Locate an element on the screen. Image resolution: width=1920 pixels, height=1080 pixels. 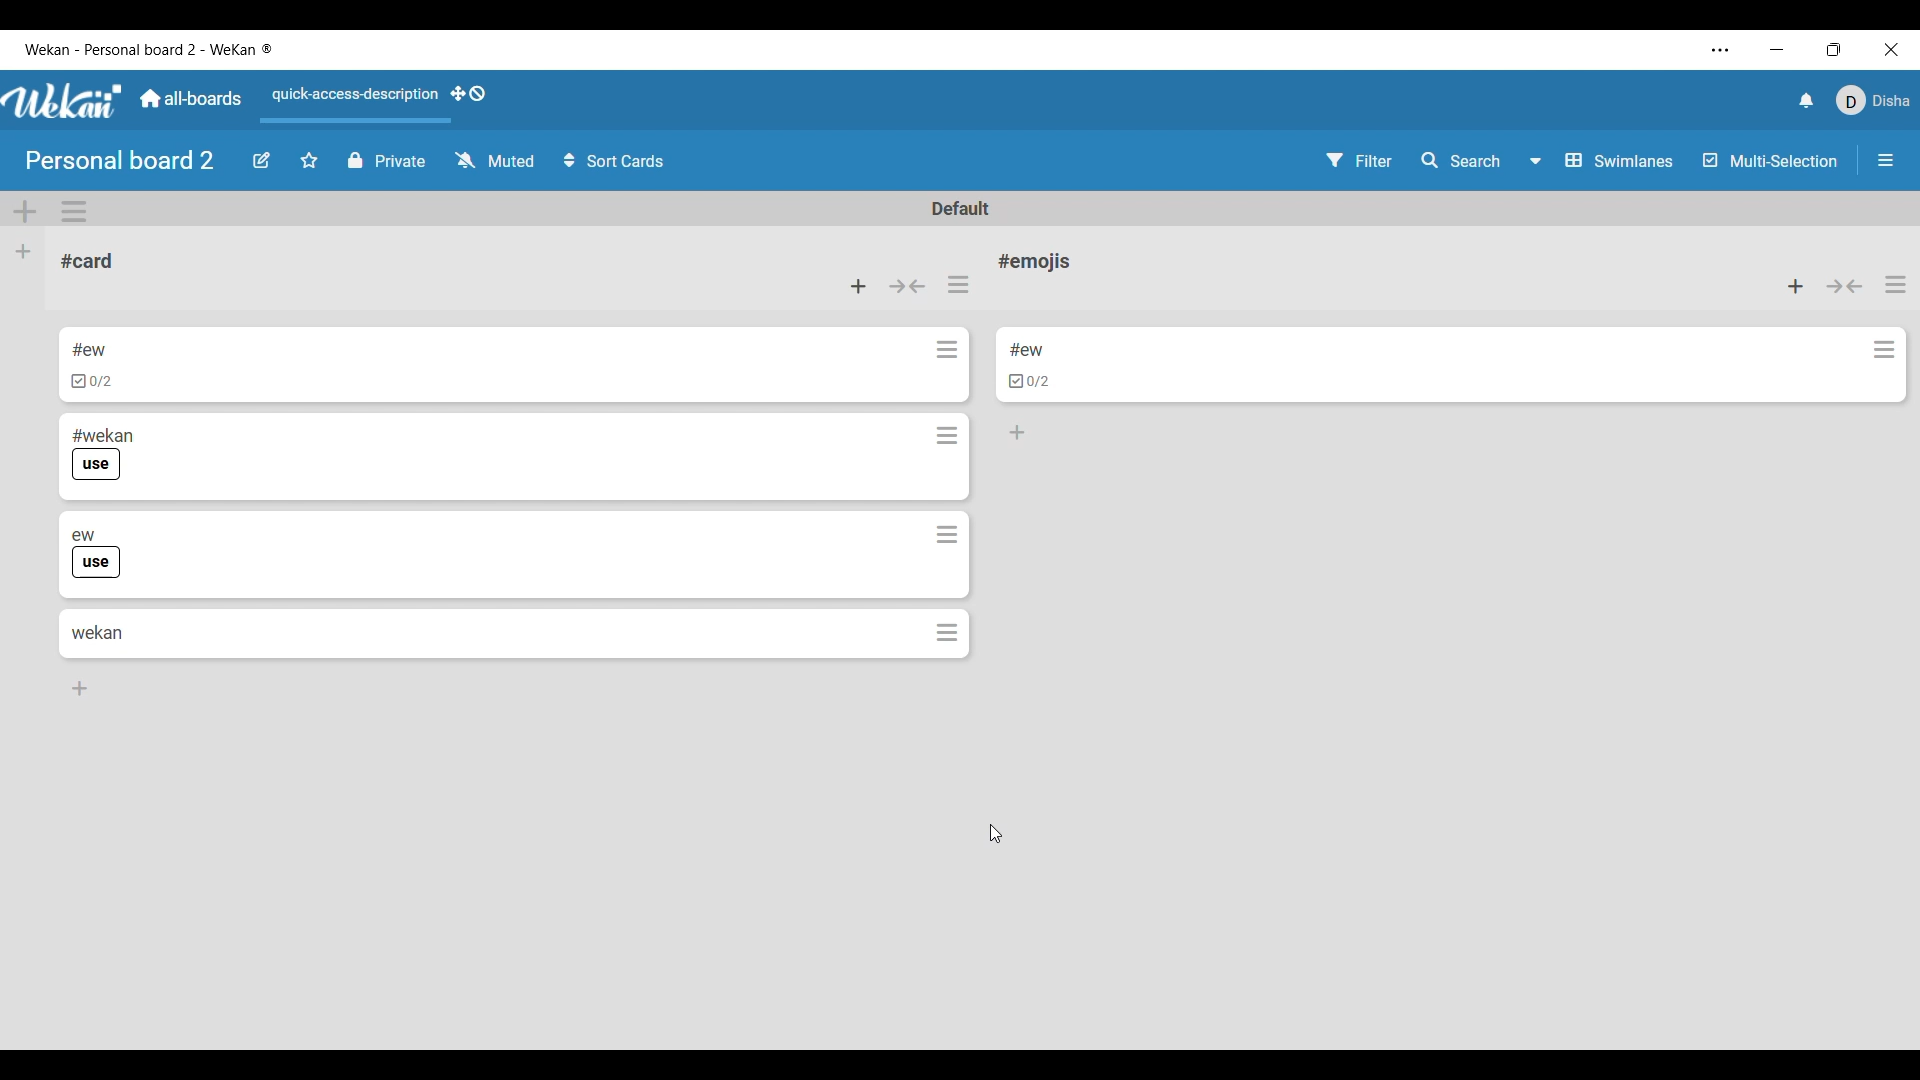
Edit is located at coordinates (261, 161).